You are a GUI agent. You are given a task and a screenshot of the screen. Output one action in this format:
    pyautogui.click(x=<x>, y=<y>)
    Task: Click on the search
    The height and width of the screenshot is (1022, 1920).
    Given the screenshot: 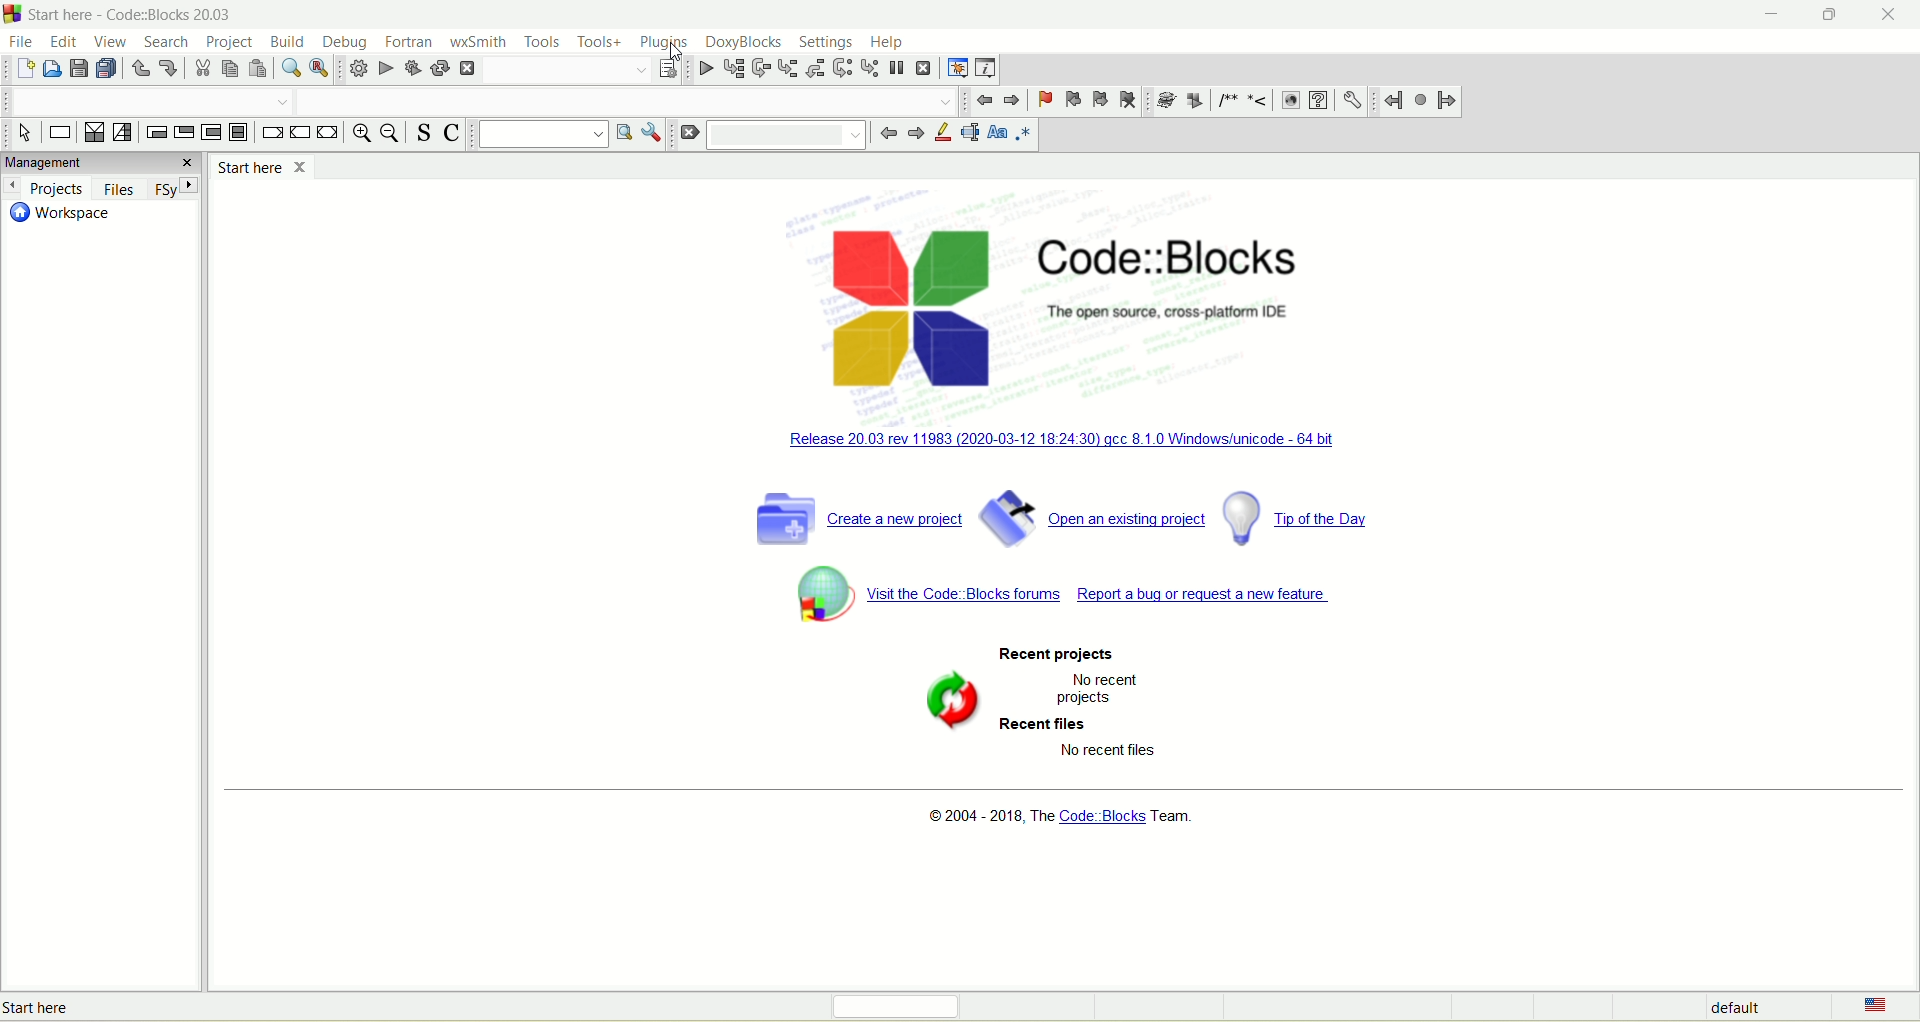 What is the action you would take?
    pyautogui.click(x=170, y=43)
    